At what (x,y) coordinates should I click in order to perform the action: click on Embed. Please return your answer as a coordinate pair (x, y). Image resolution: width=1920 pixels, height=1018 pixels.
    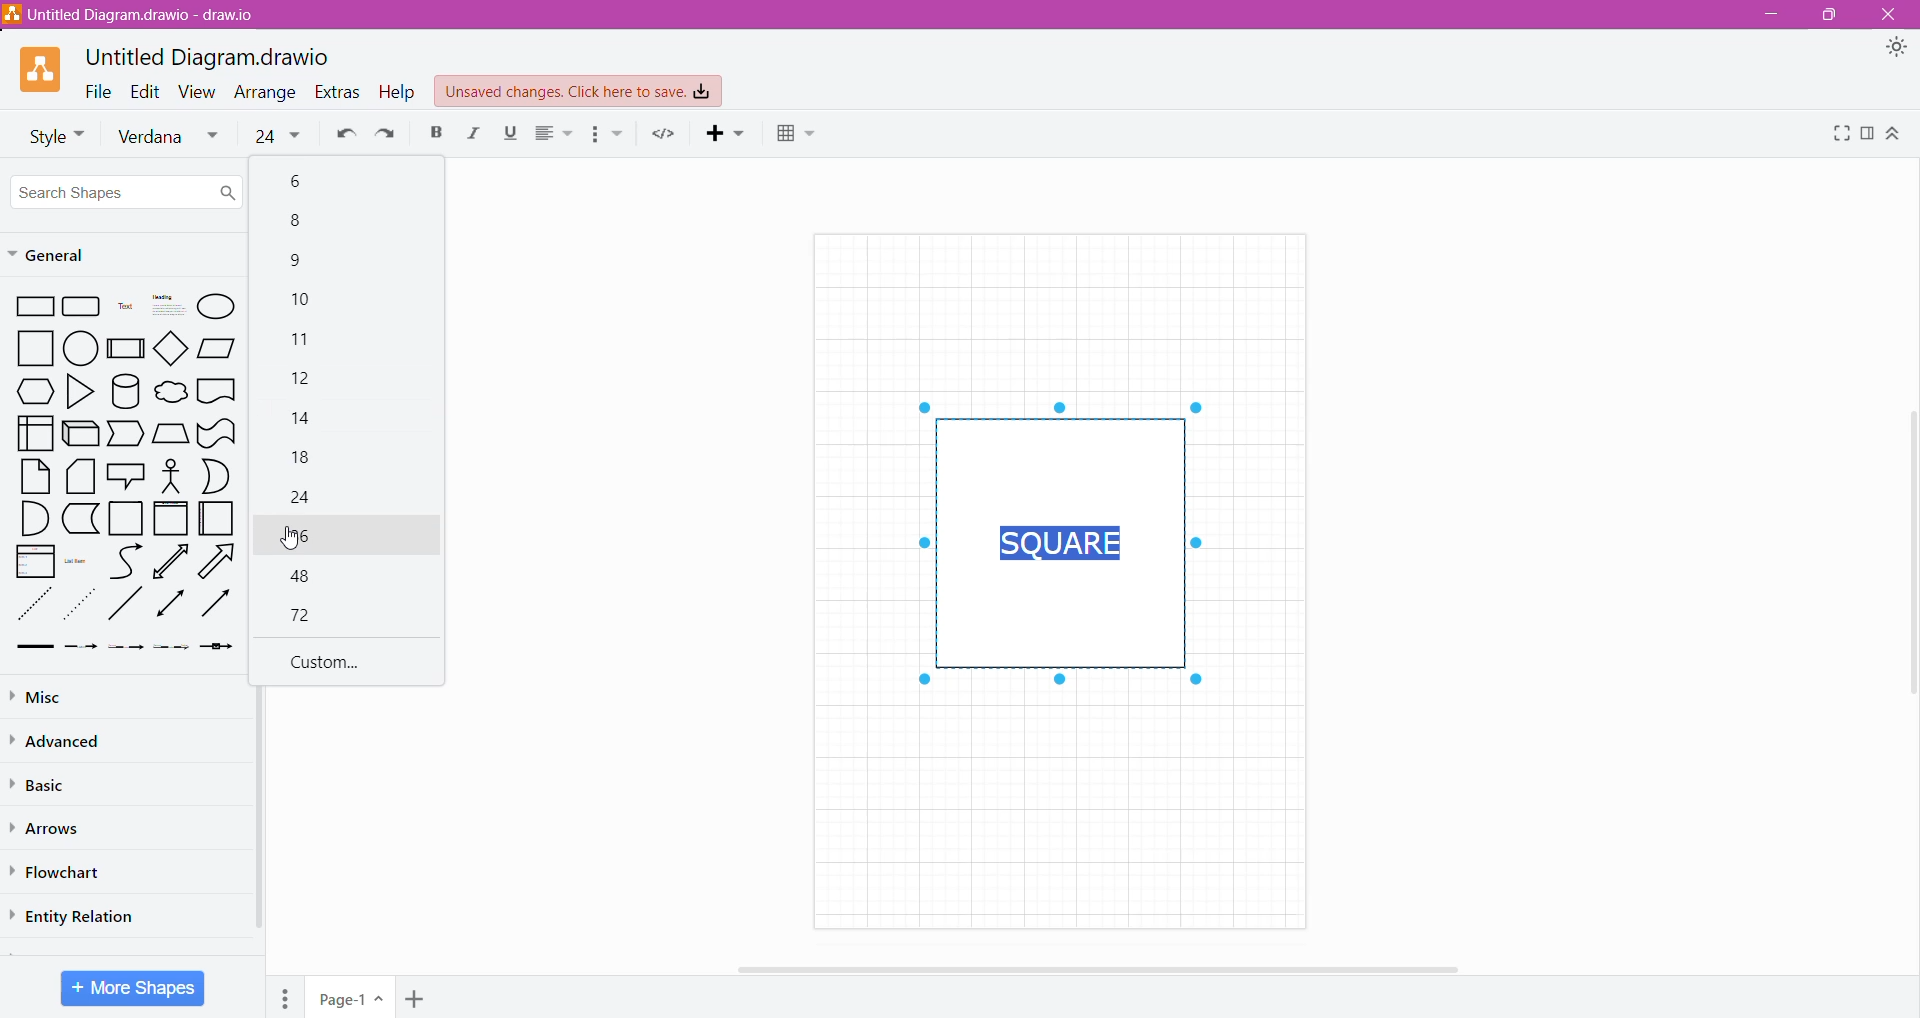
    Looking at the image, I should click on (665, 134).